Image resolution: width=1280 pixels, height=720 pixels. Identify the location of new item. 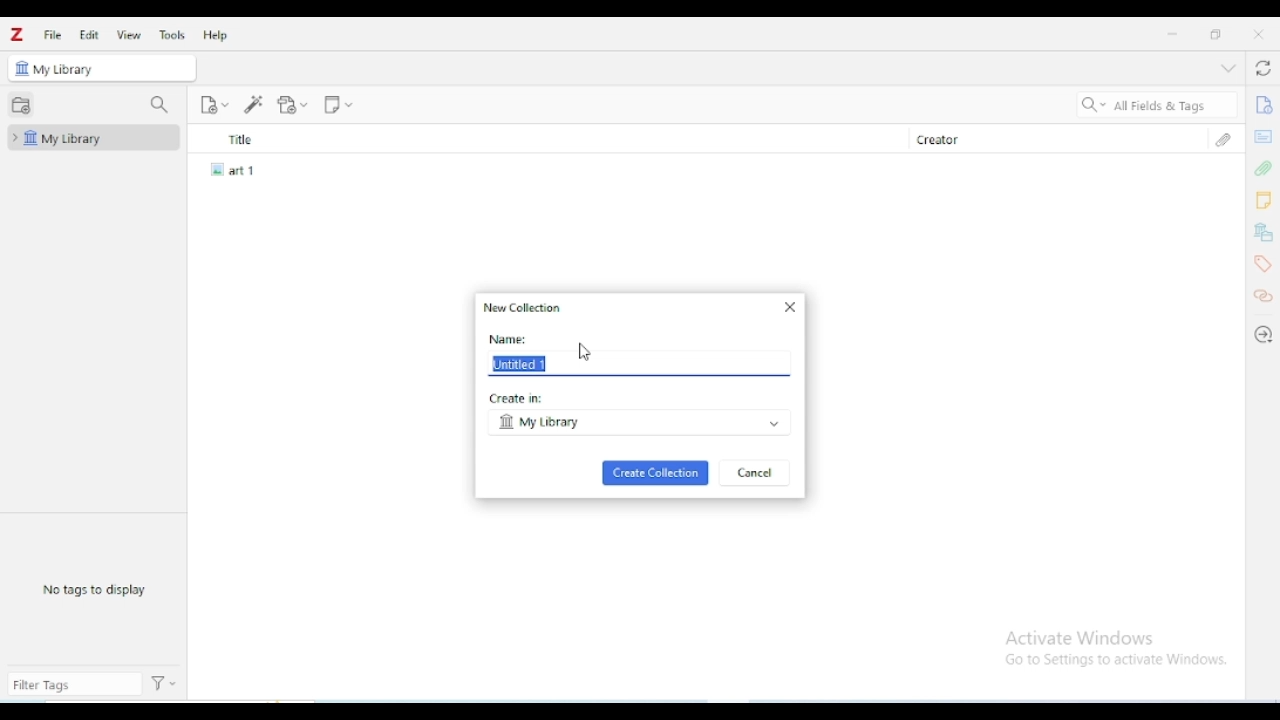
(214, 104).